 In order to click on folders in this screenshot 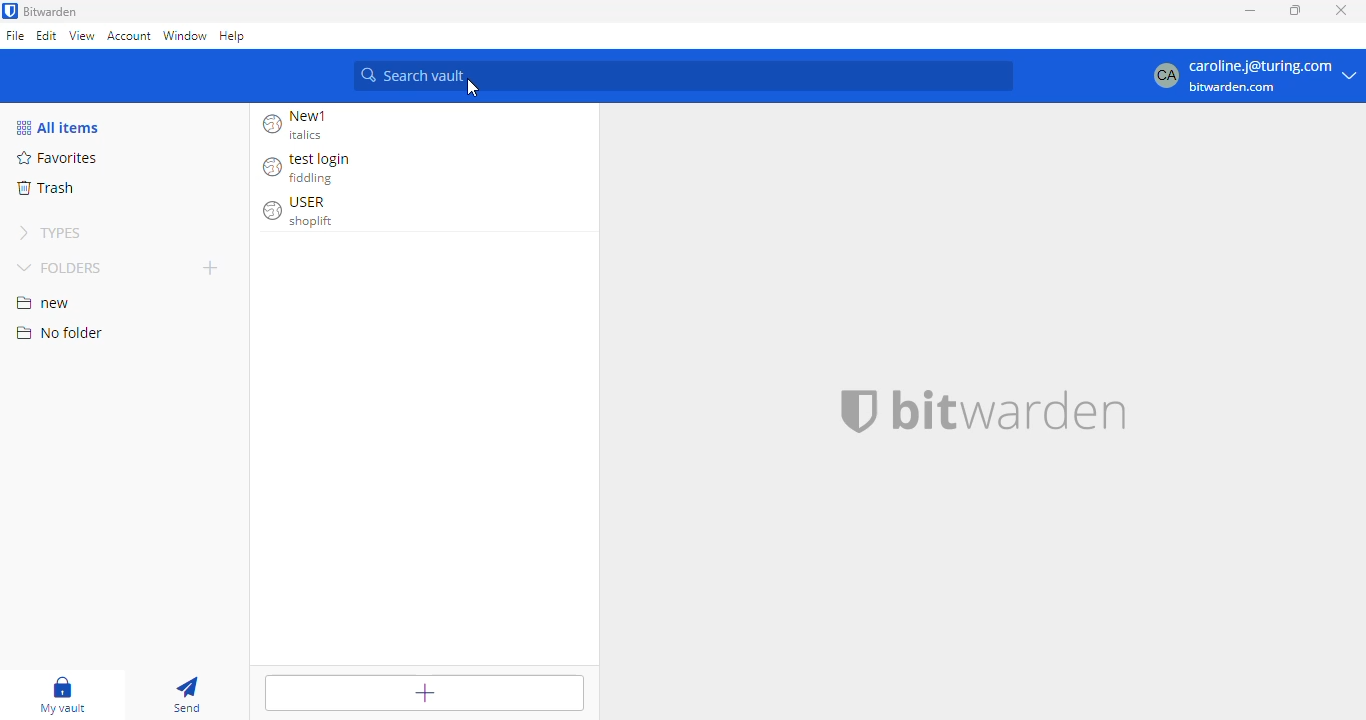, I will do `click(59, 267)`.